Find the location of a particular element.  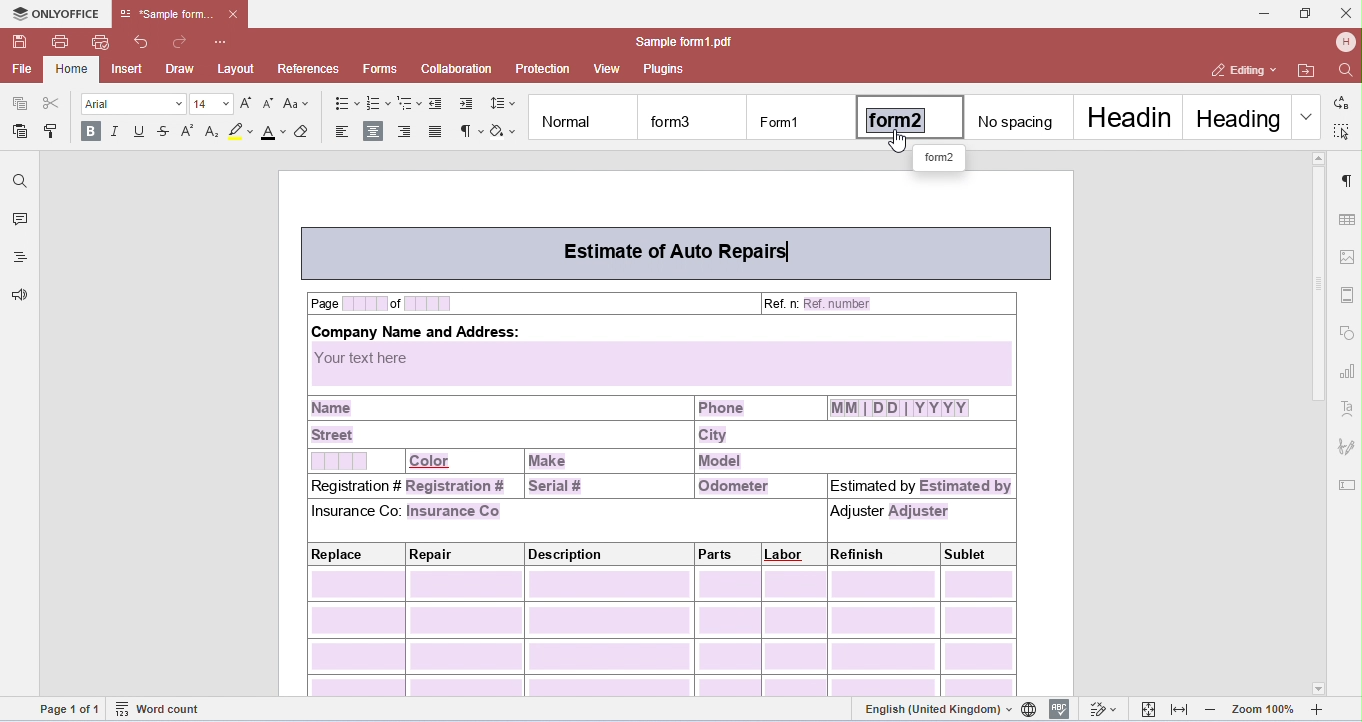

file is located at coordinates (20, 70).